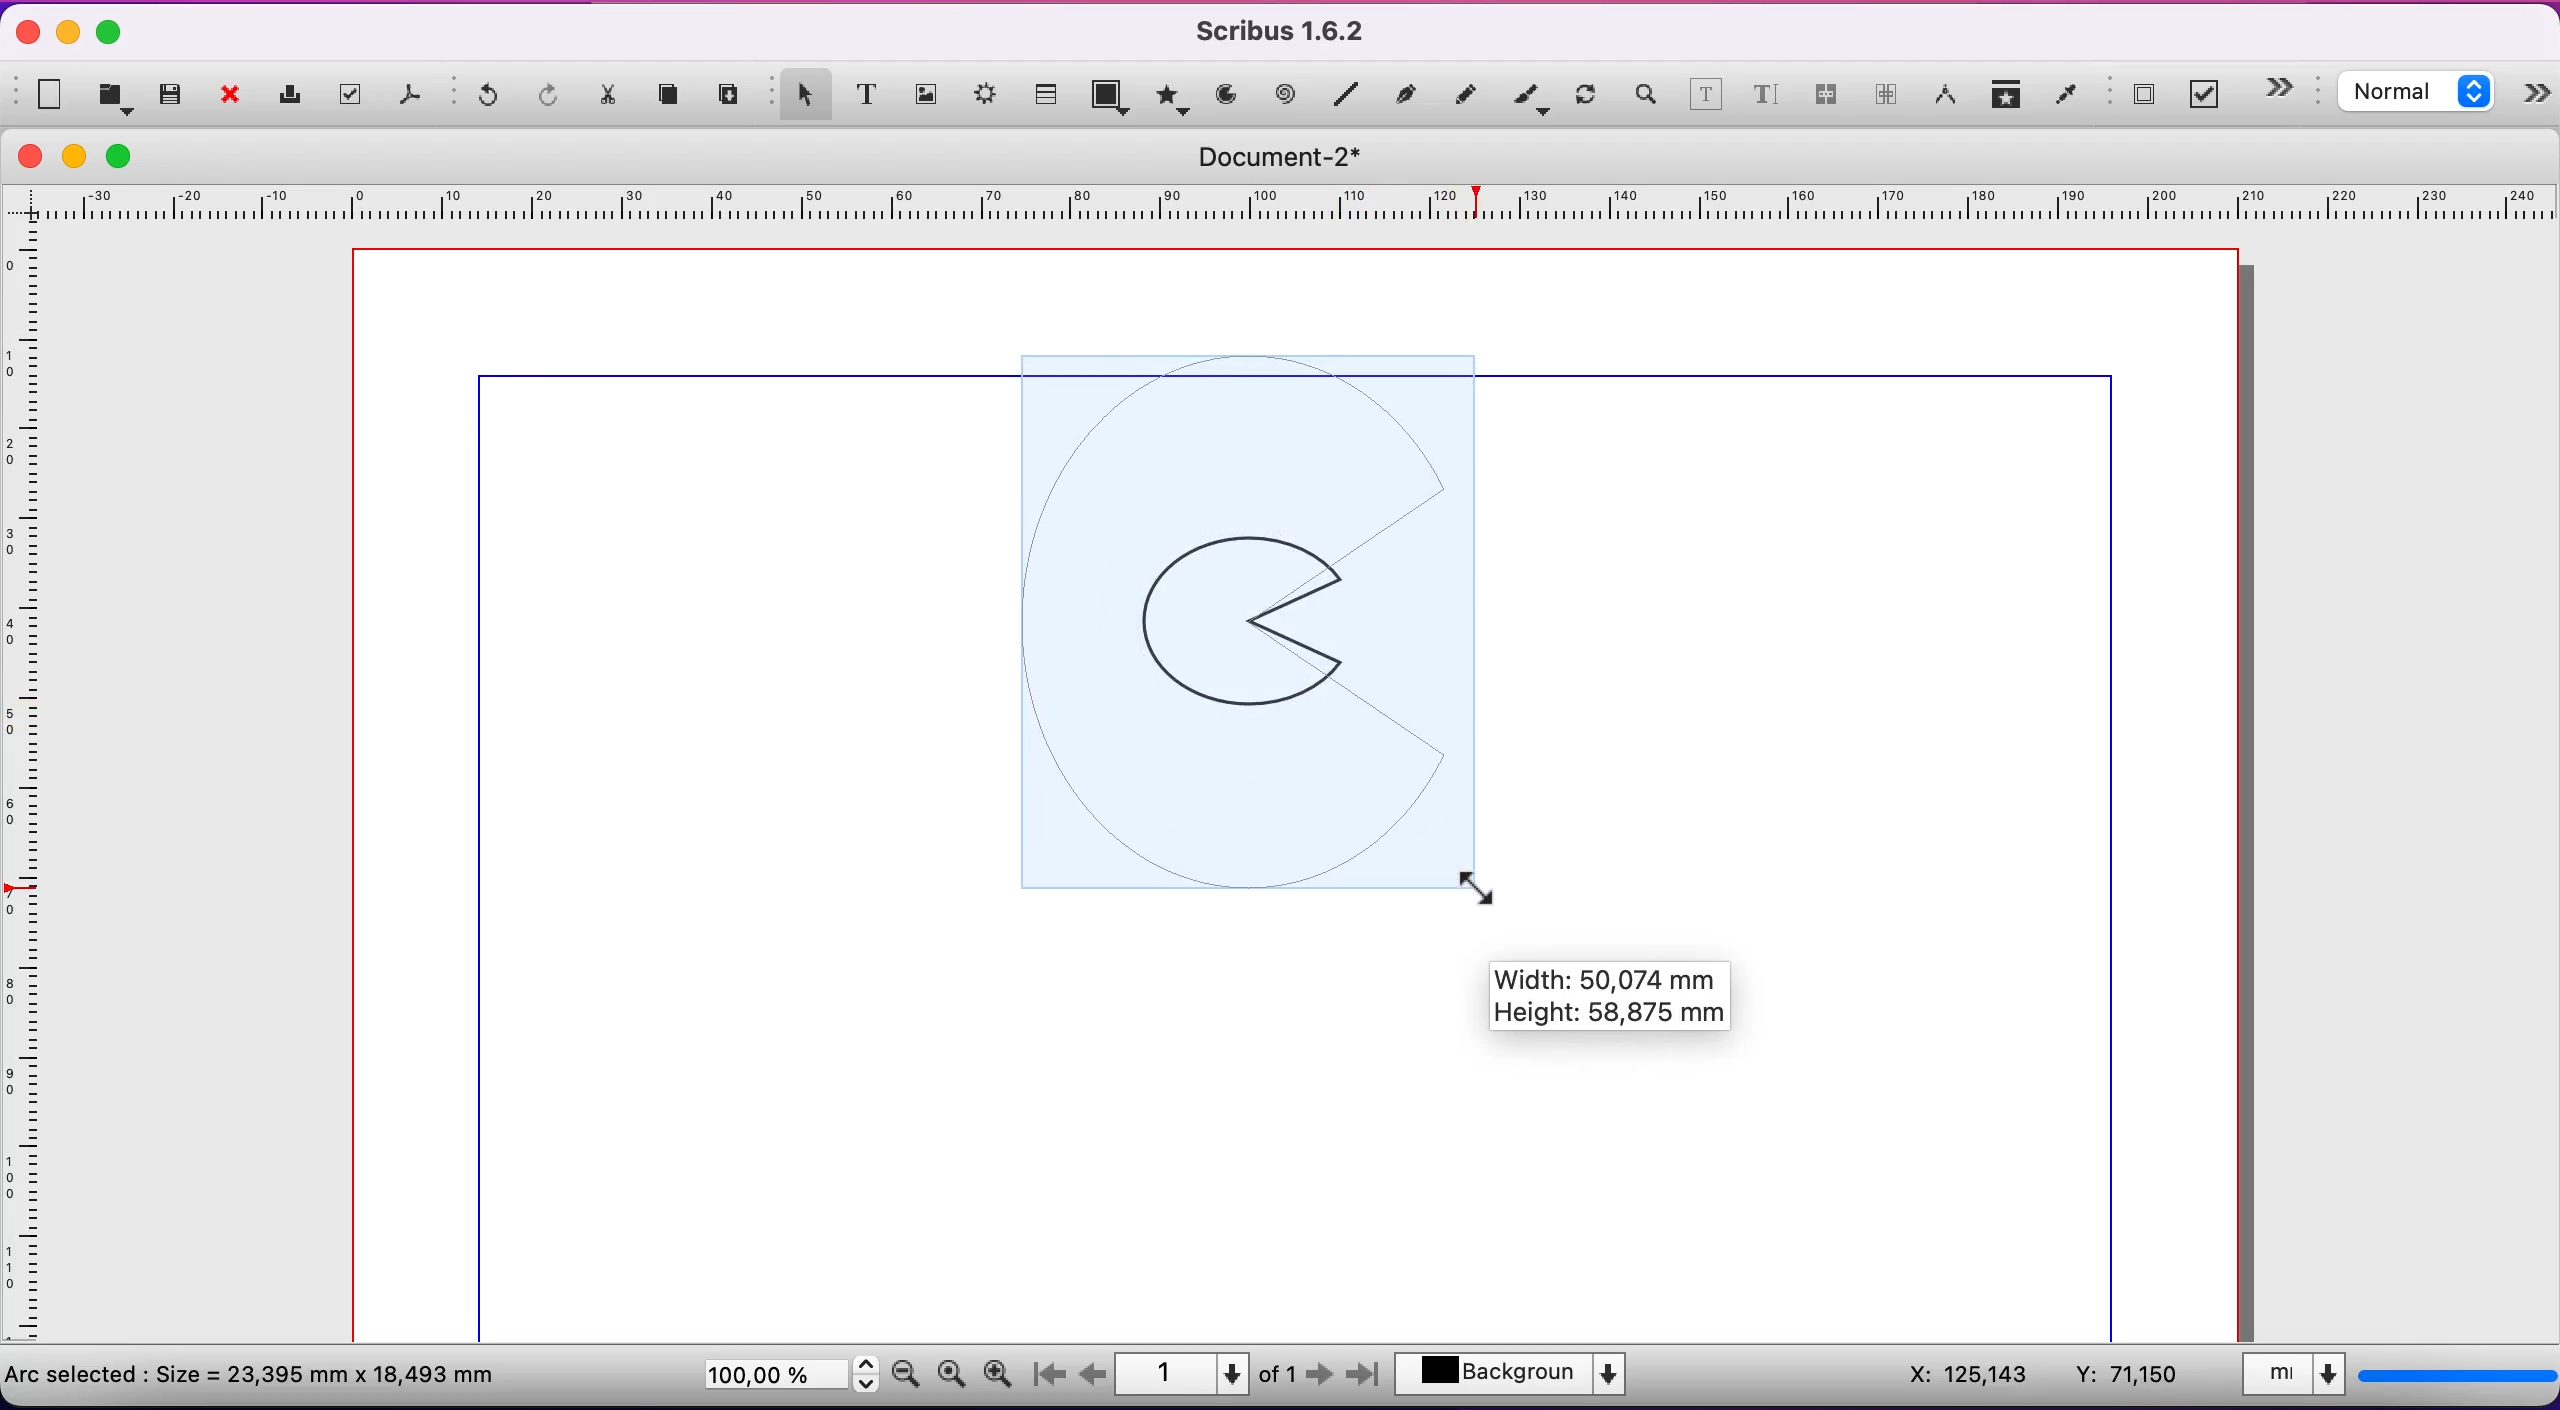 Image resolution: width=2560 pixels, height=1410 pixels. What do you see at coordinates (22, 35) in the screenshot?
I see `close` at bounding box center [22, 35].